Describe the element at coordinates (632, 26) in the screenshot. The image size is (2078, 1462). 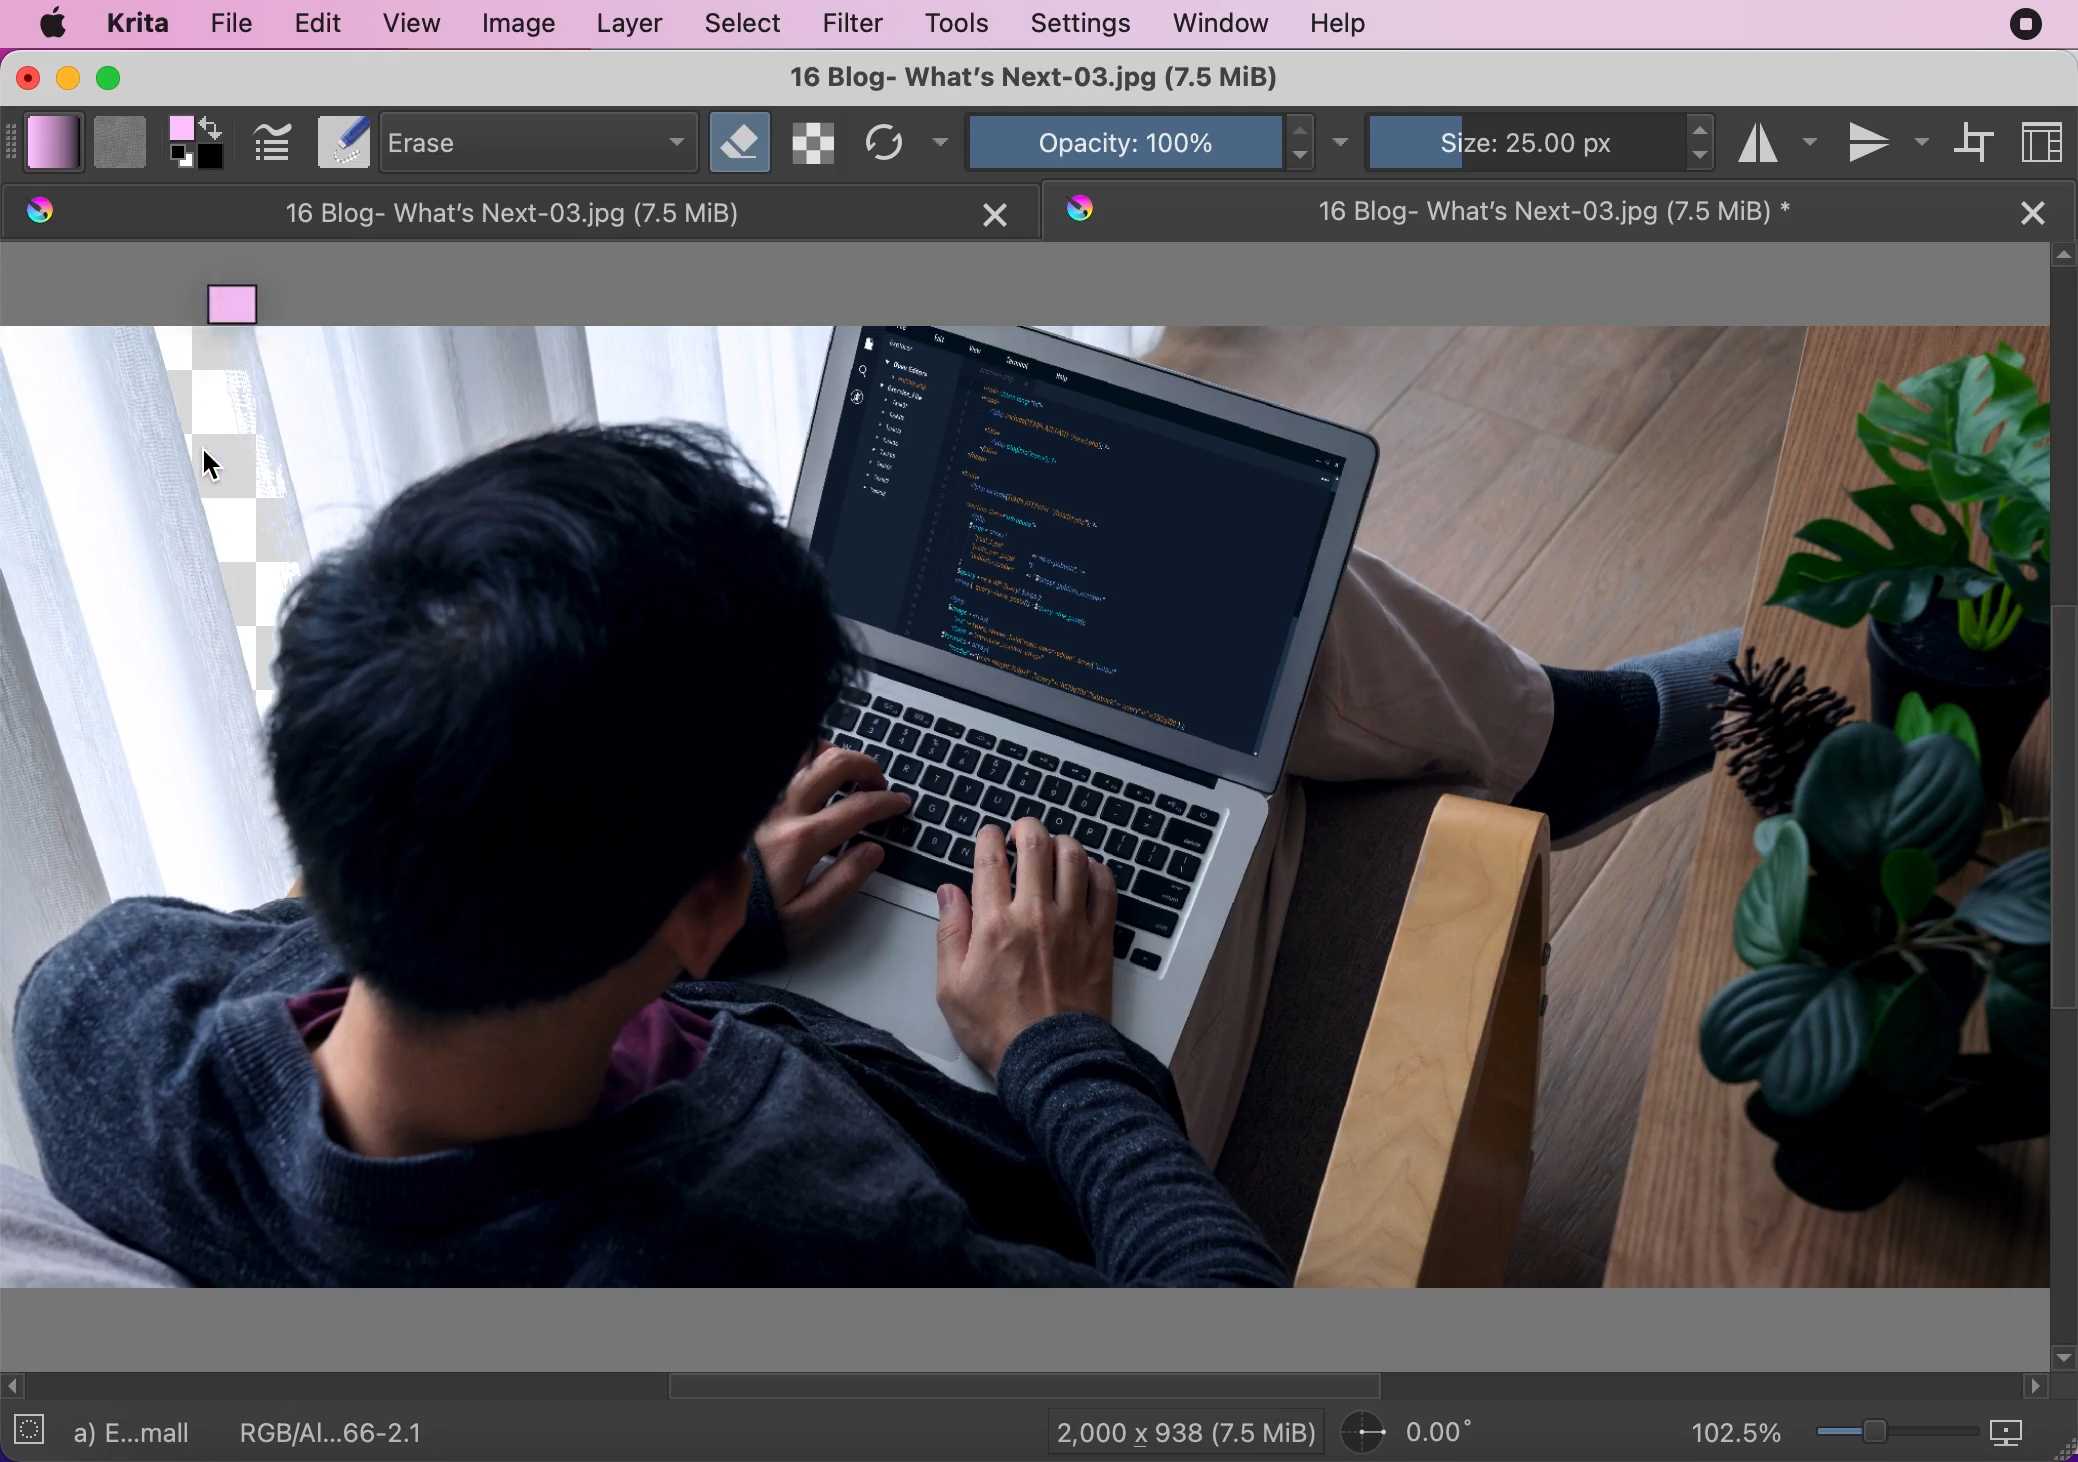
I see `layer` at that location.